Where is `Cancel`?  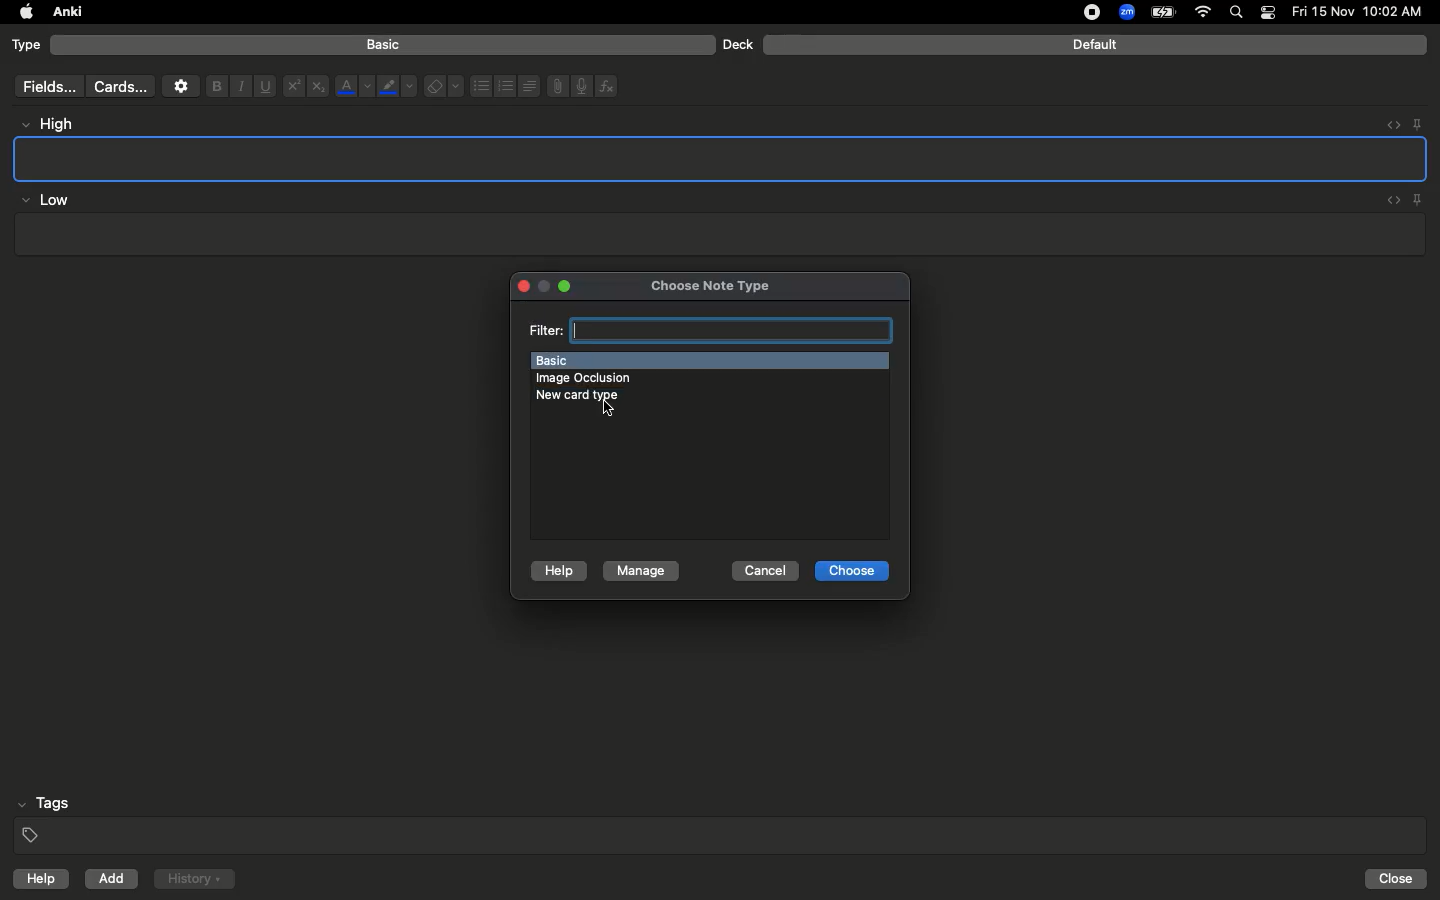
Cancel is located at coordinates (765, 571).